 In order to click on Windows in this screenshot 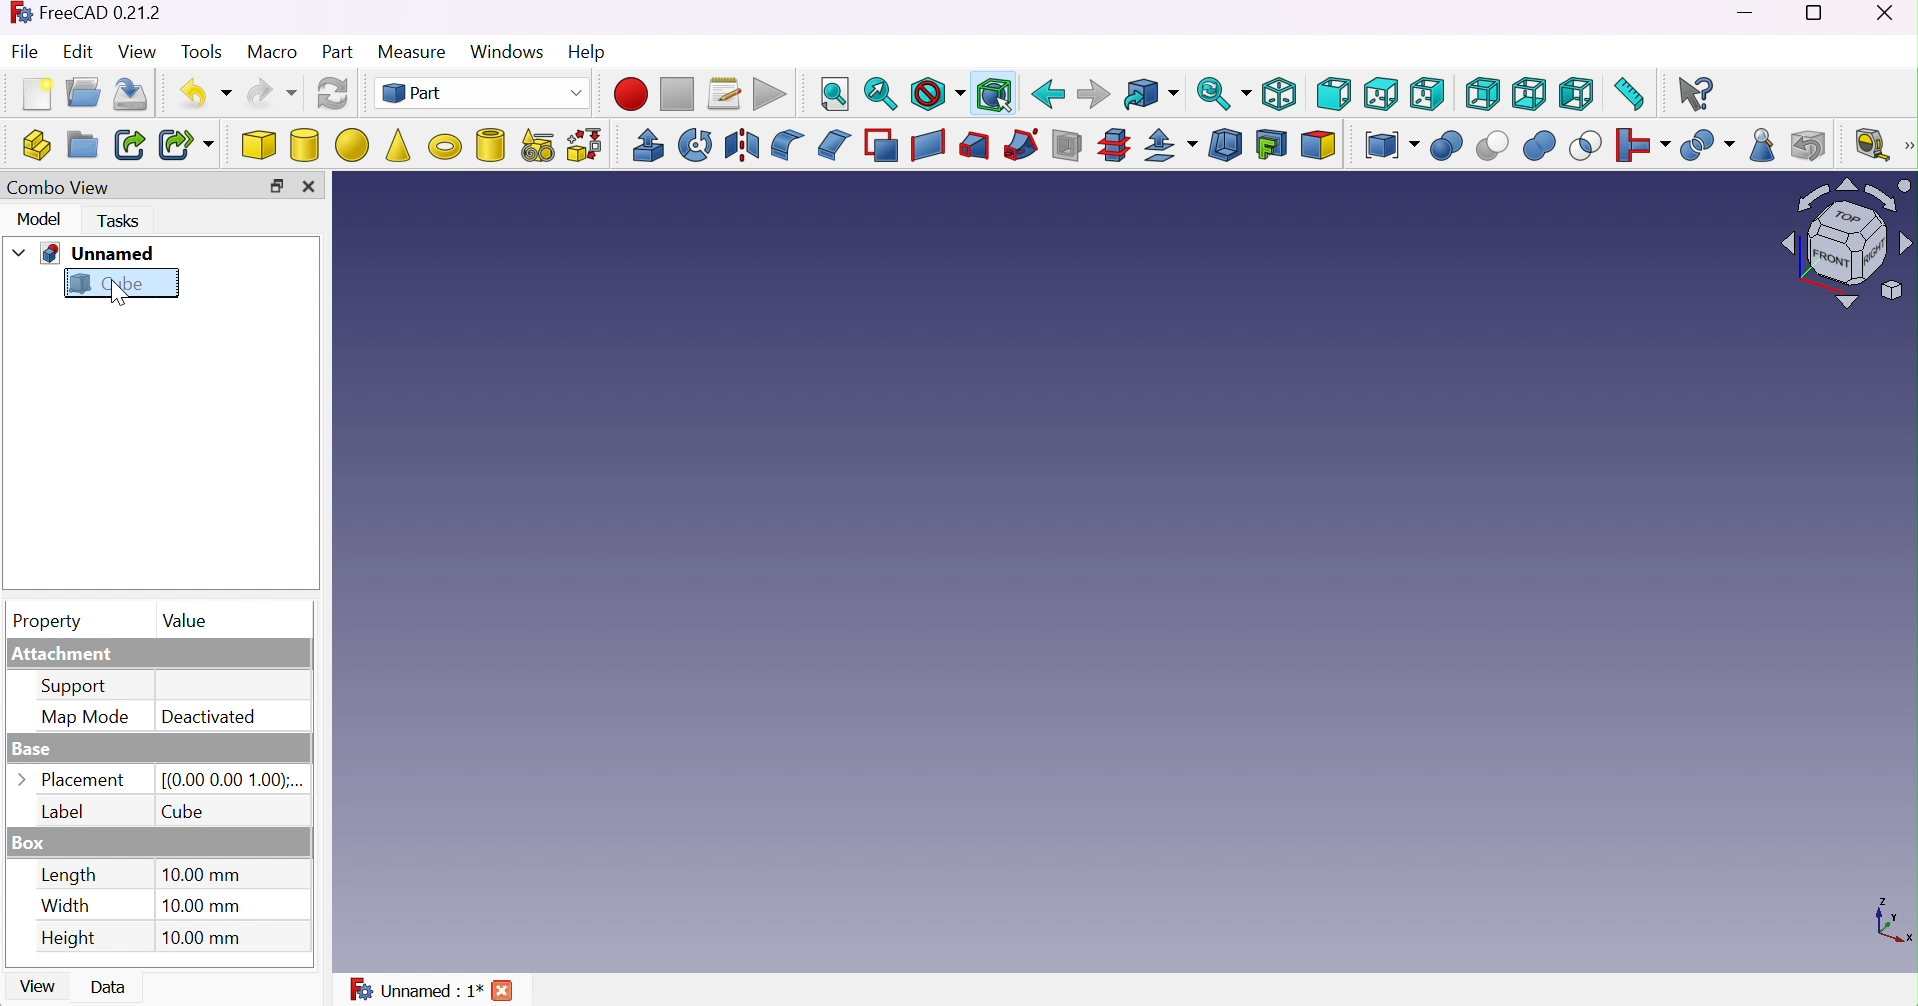, I will do `click(509, 52)`.